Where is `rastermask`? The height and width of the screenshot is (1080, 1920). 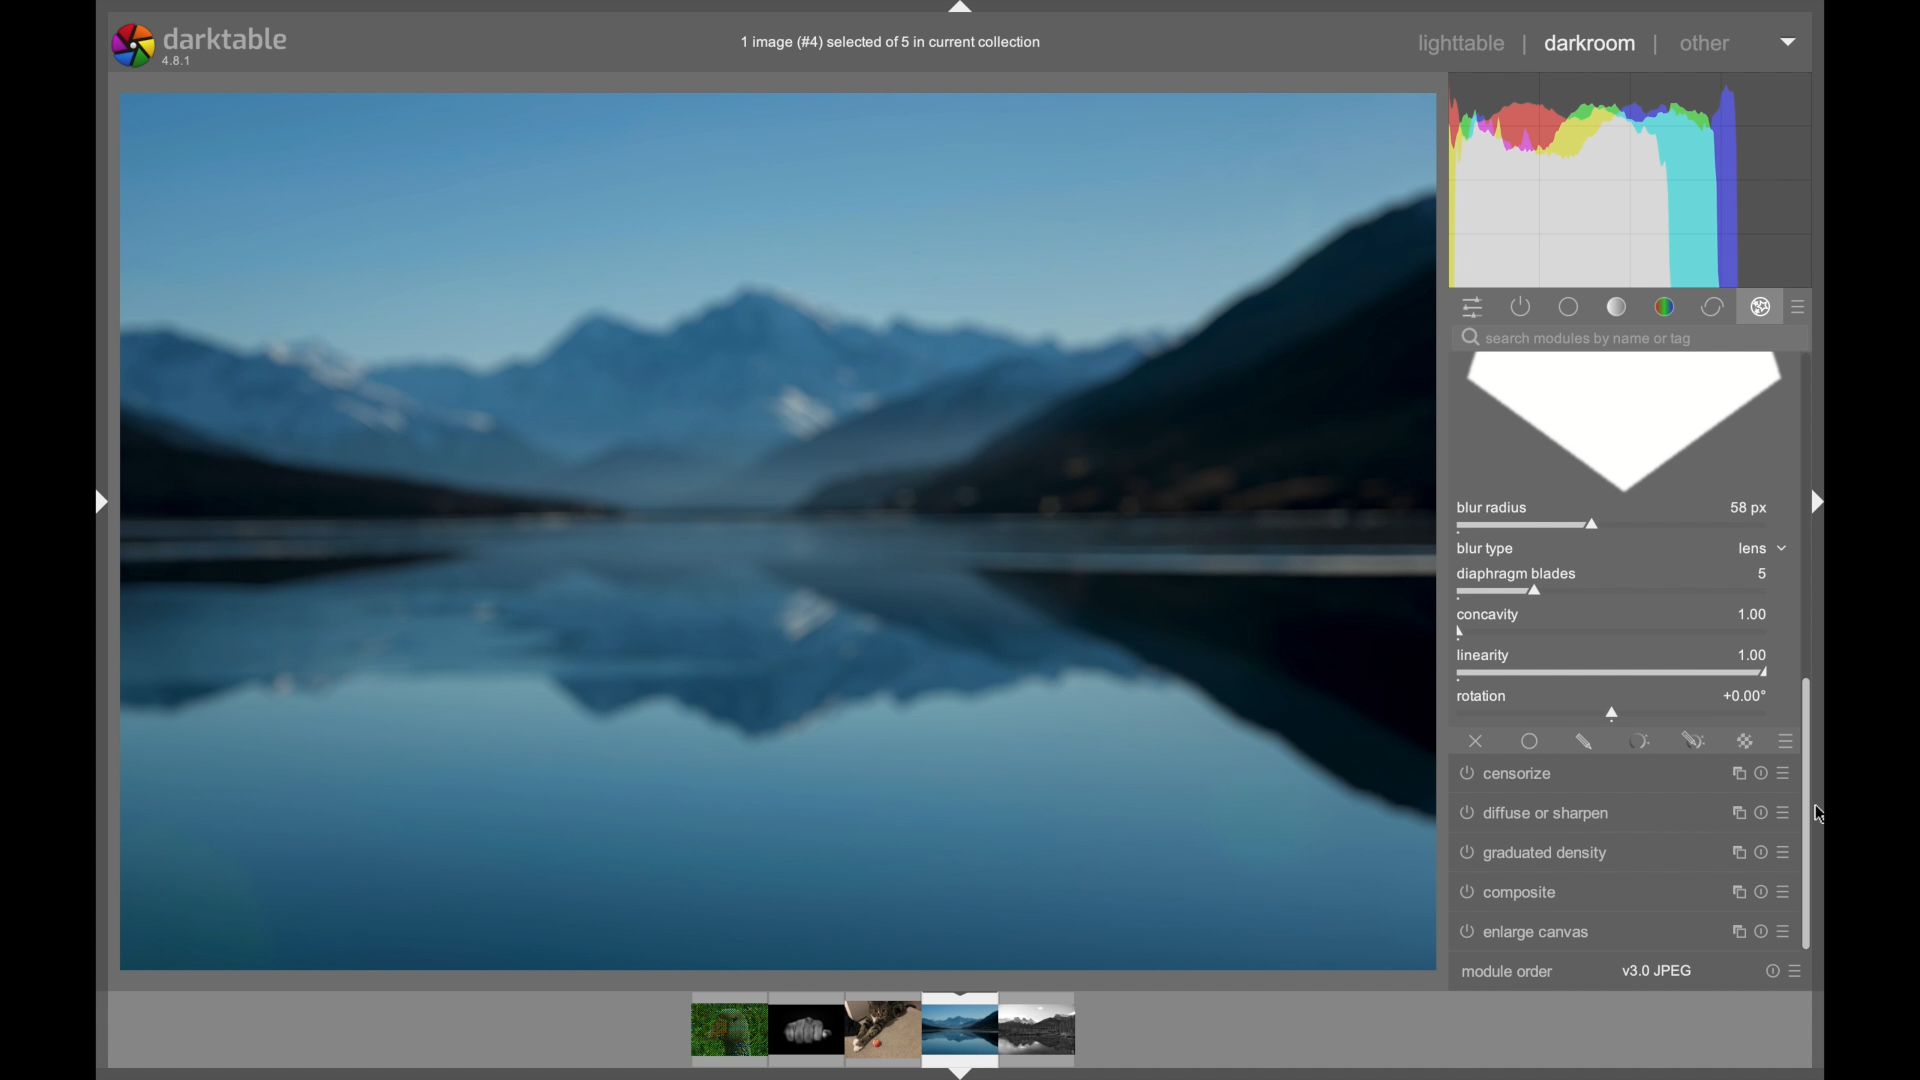
rastermask is located at coordinates (1744, 740).